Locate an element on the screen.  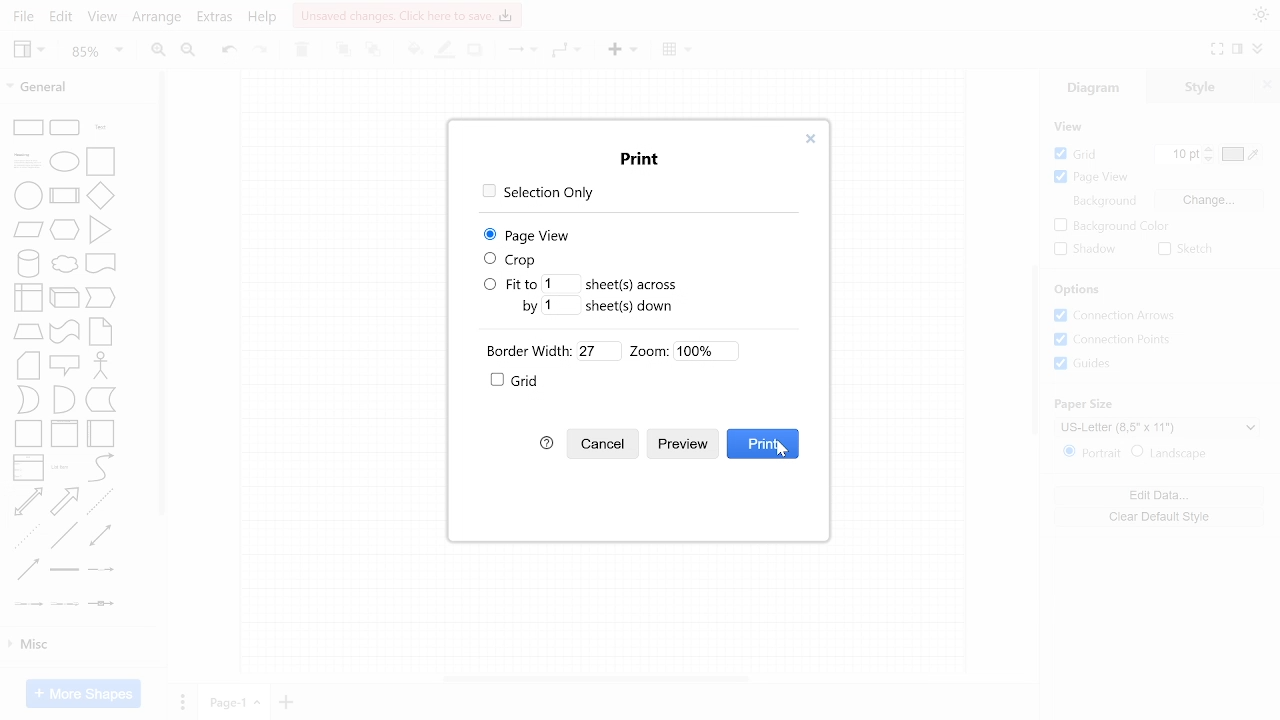
Internal storage is located at coordinates (28, 298).